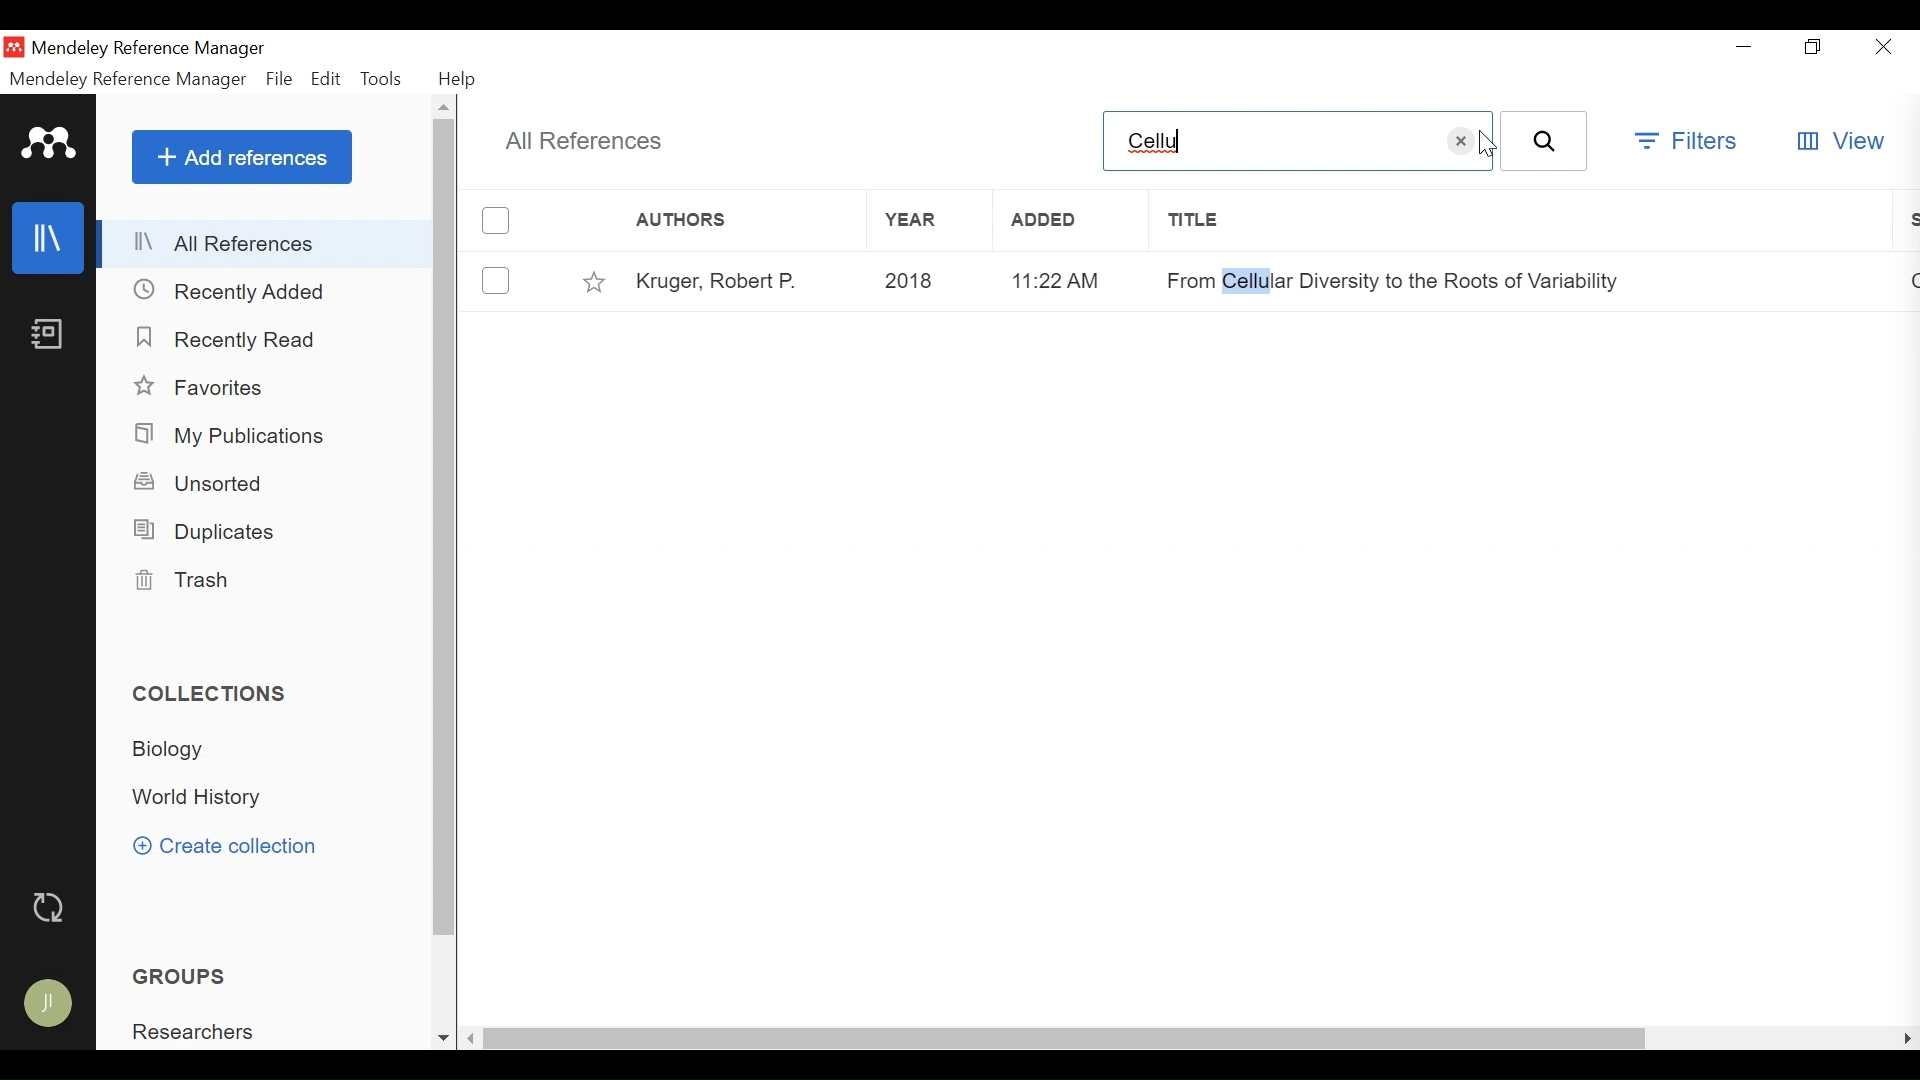  What do you see at coordinates (442, 1038) in the screenshot?
I see `Scroll down` at bounding box center [442, 1038].